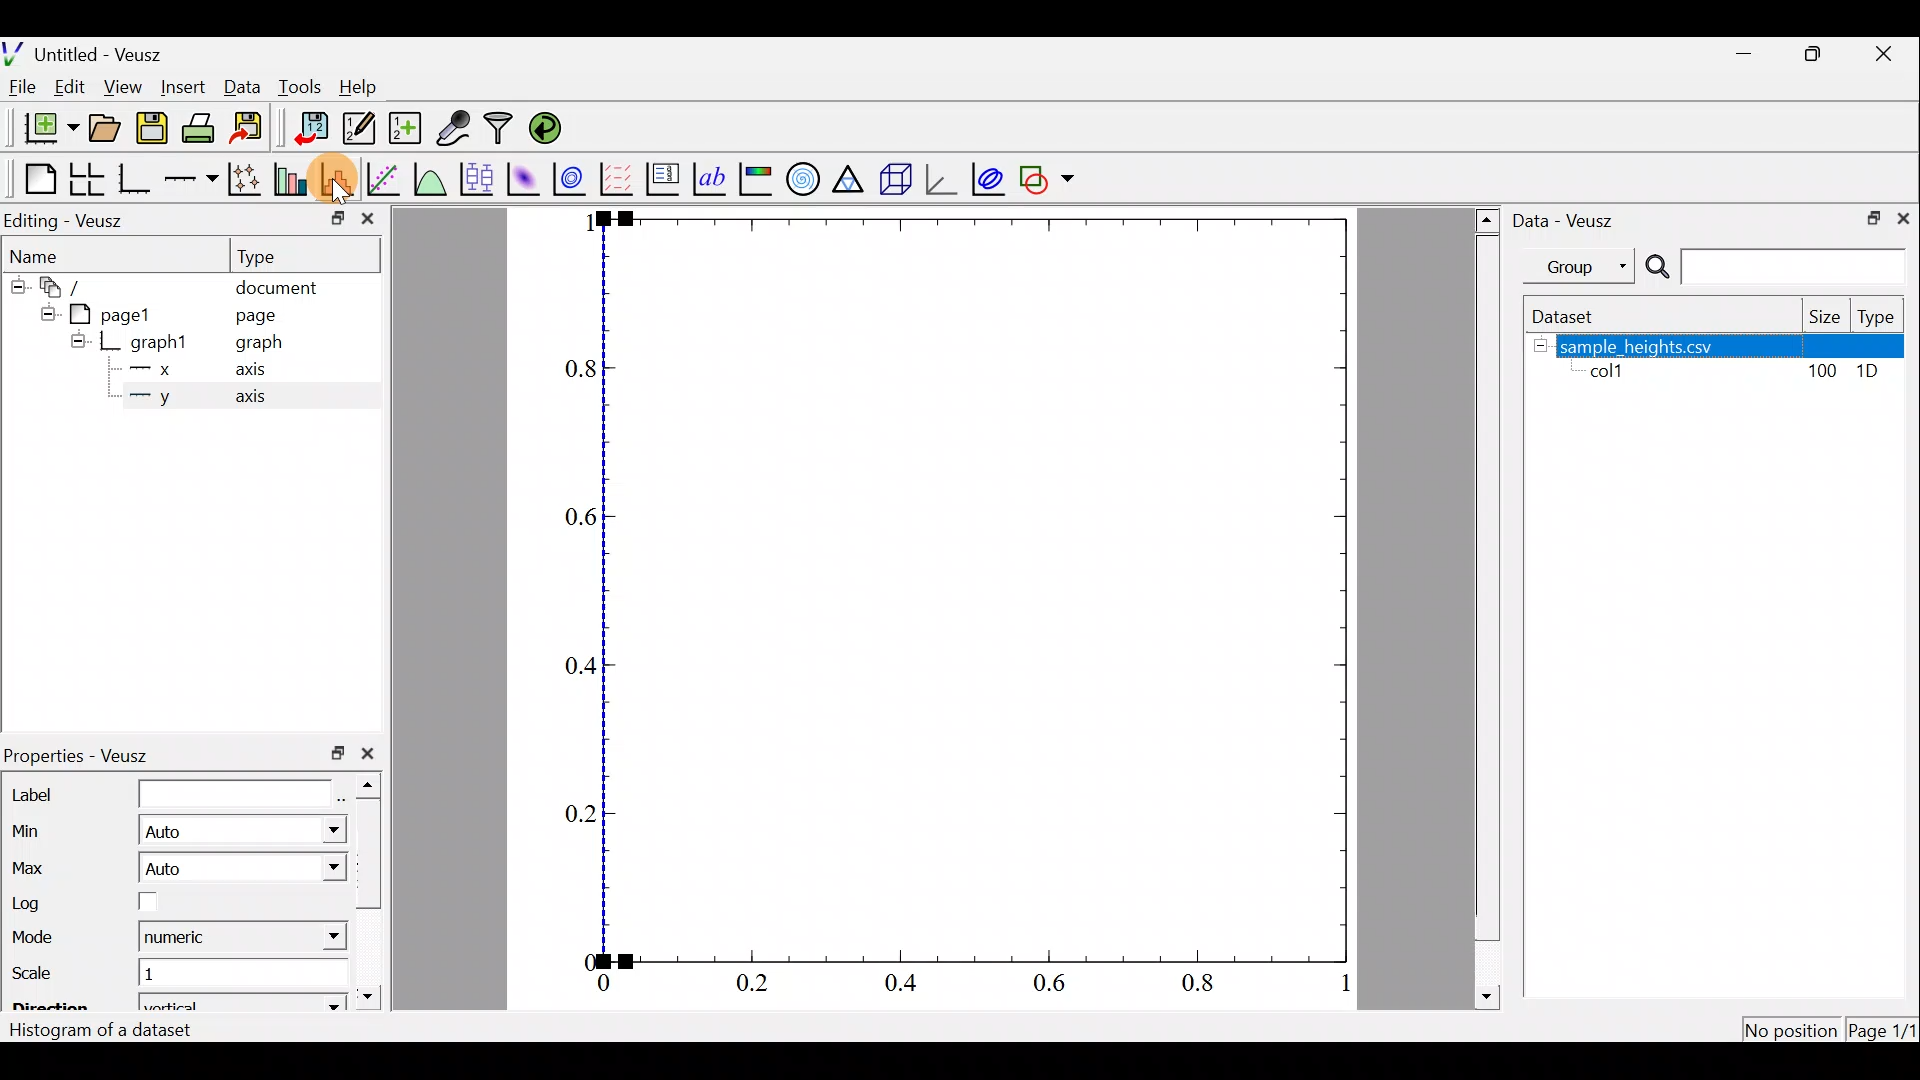  I want to click on print the document, so click(202, 130).